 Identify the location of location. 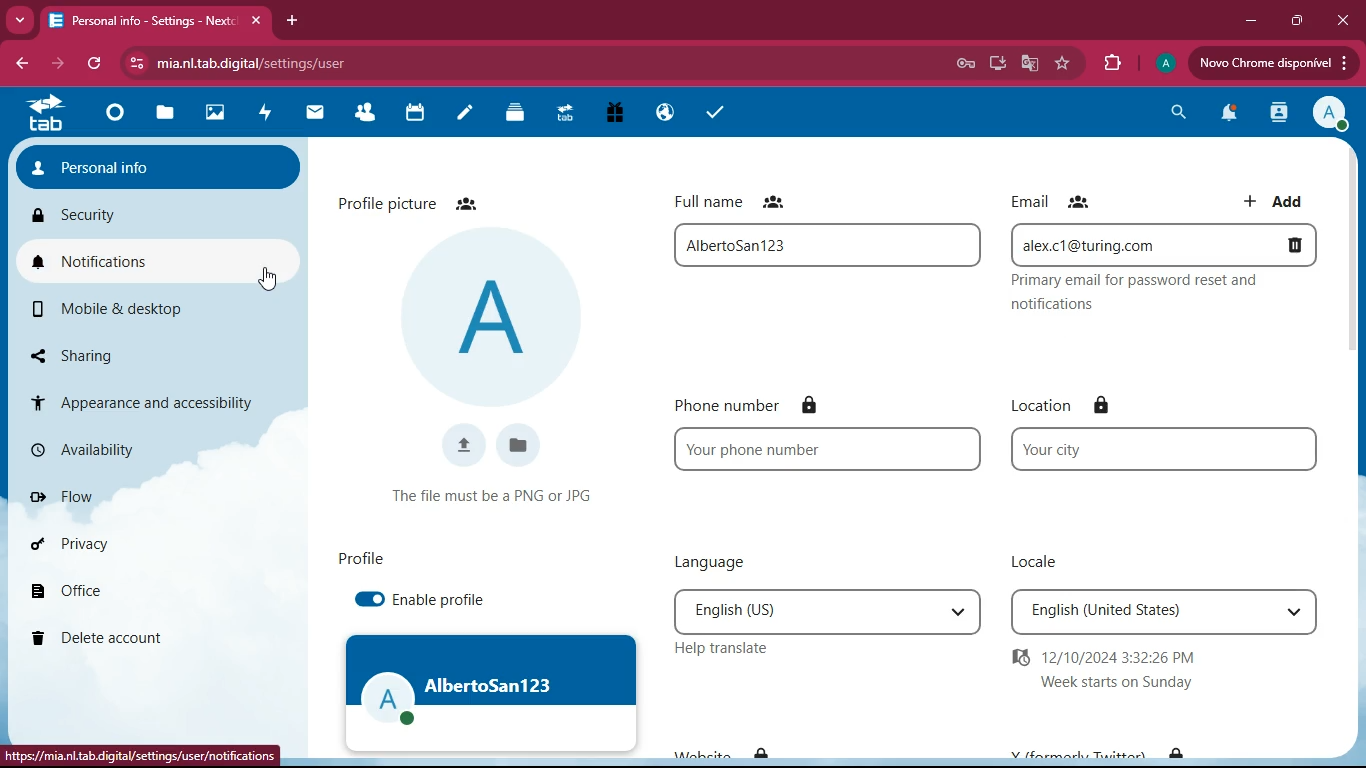
(1081, 403).